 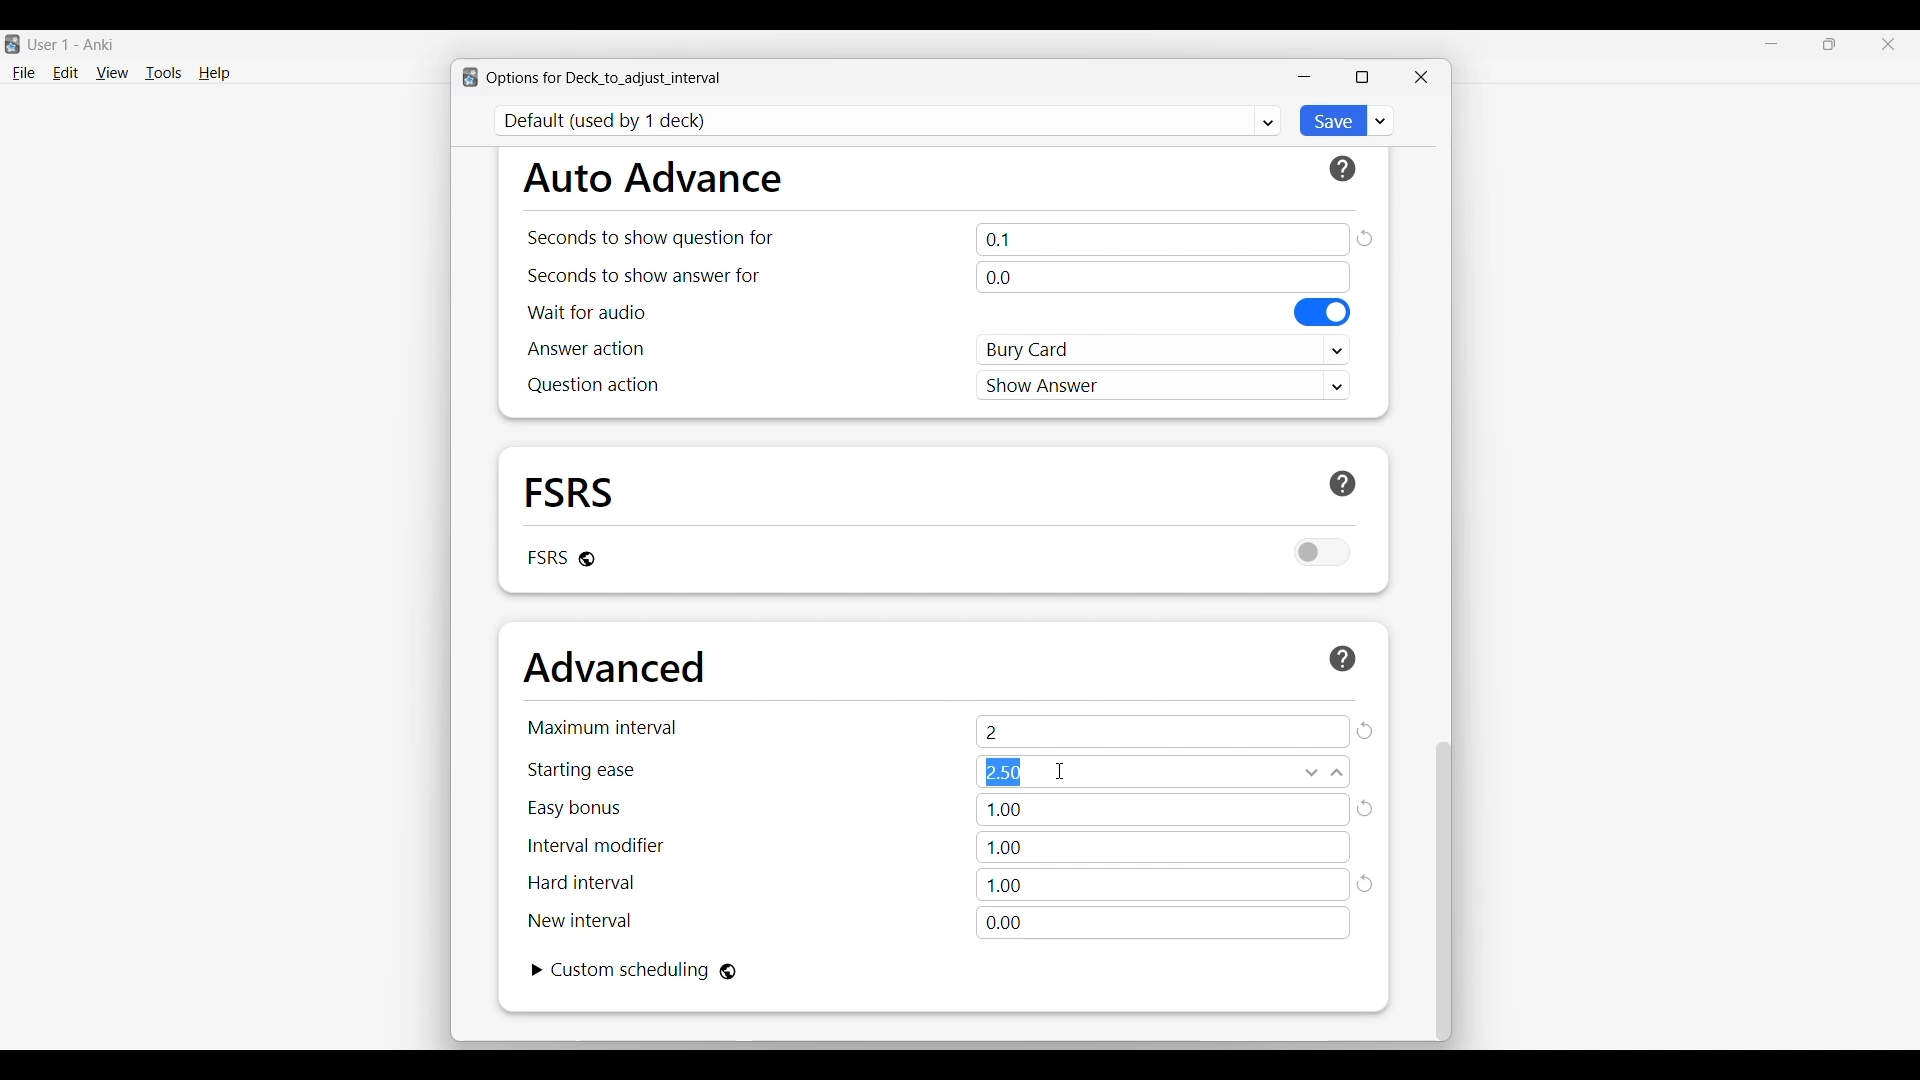 What do you see at coordinates (596, 845) in the screenshot?
I see `Indicates interval modifier` at bounding box center [596, 845].